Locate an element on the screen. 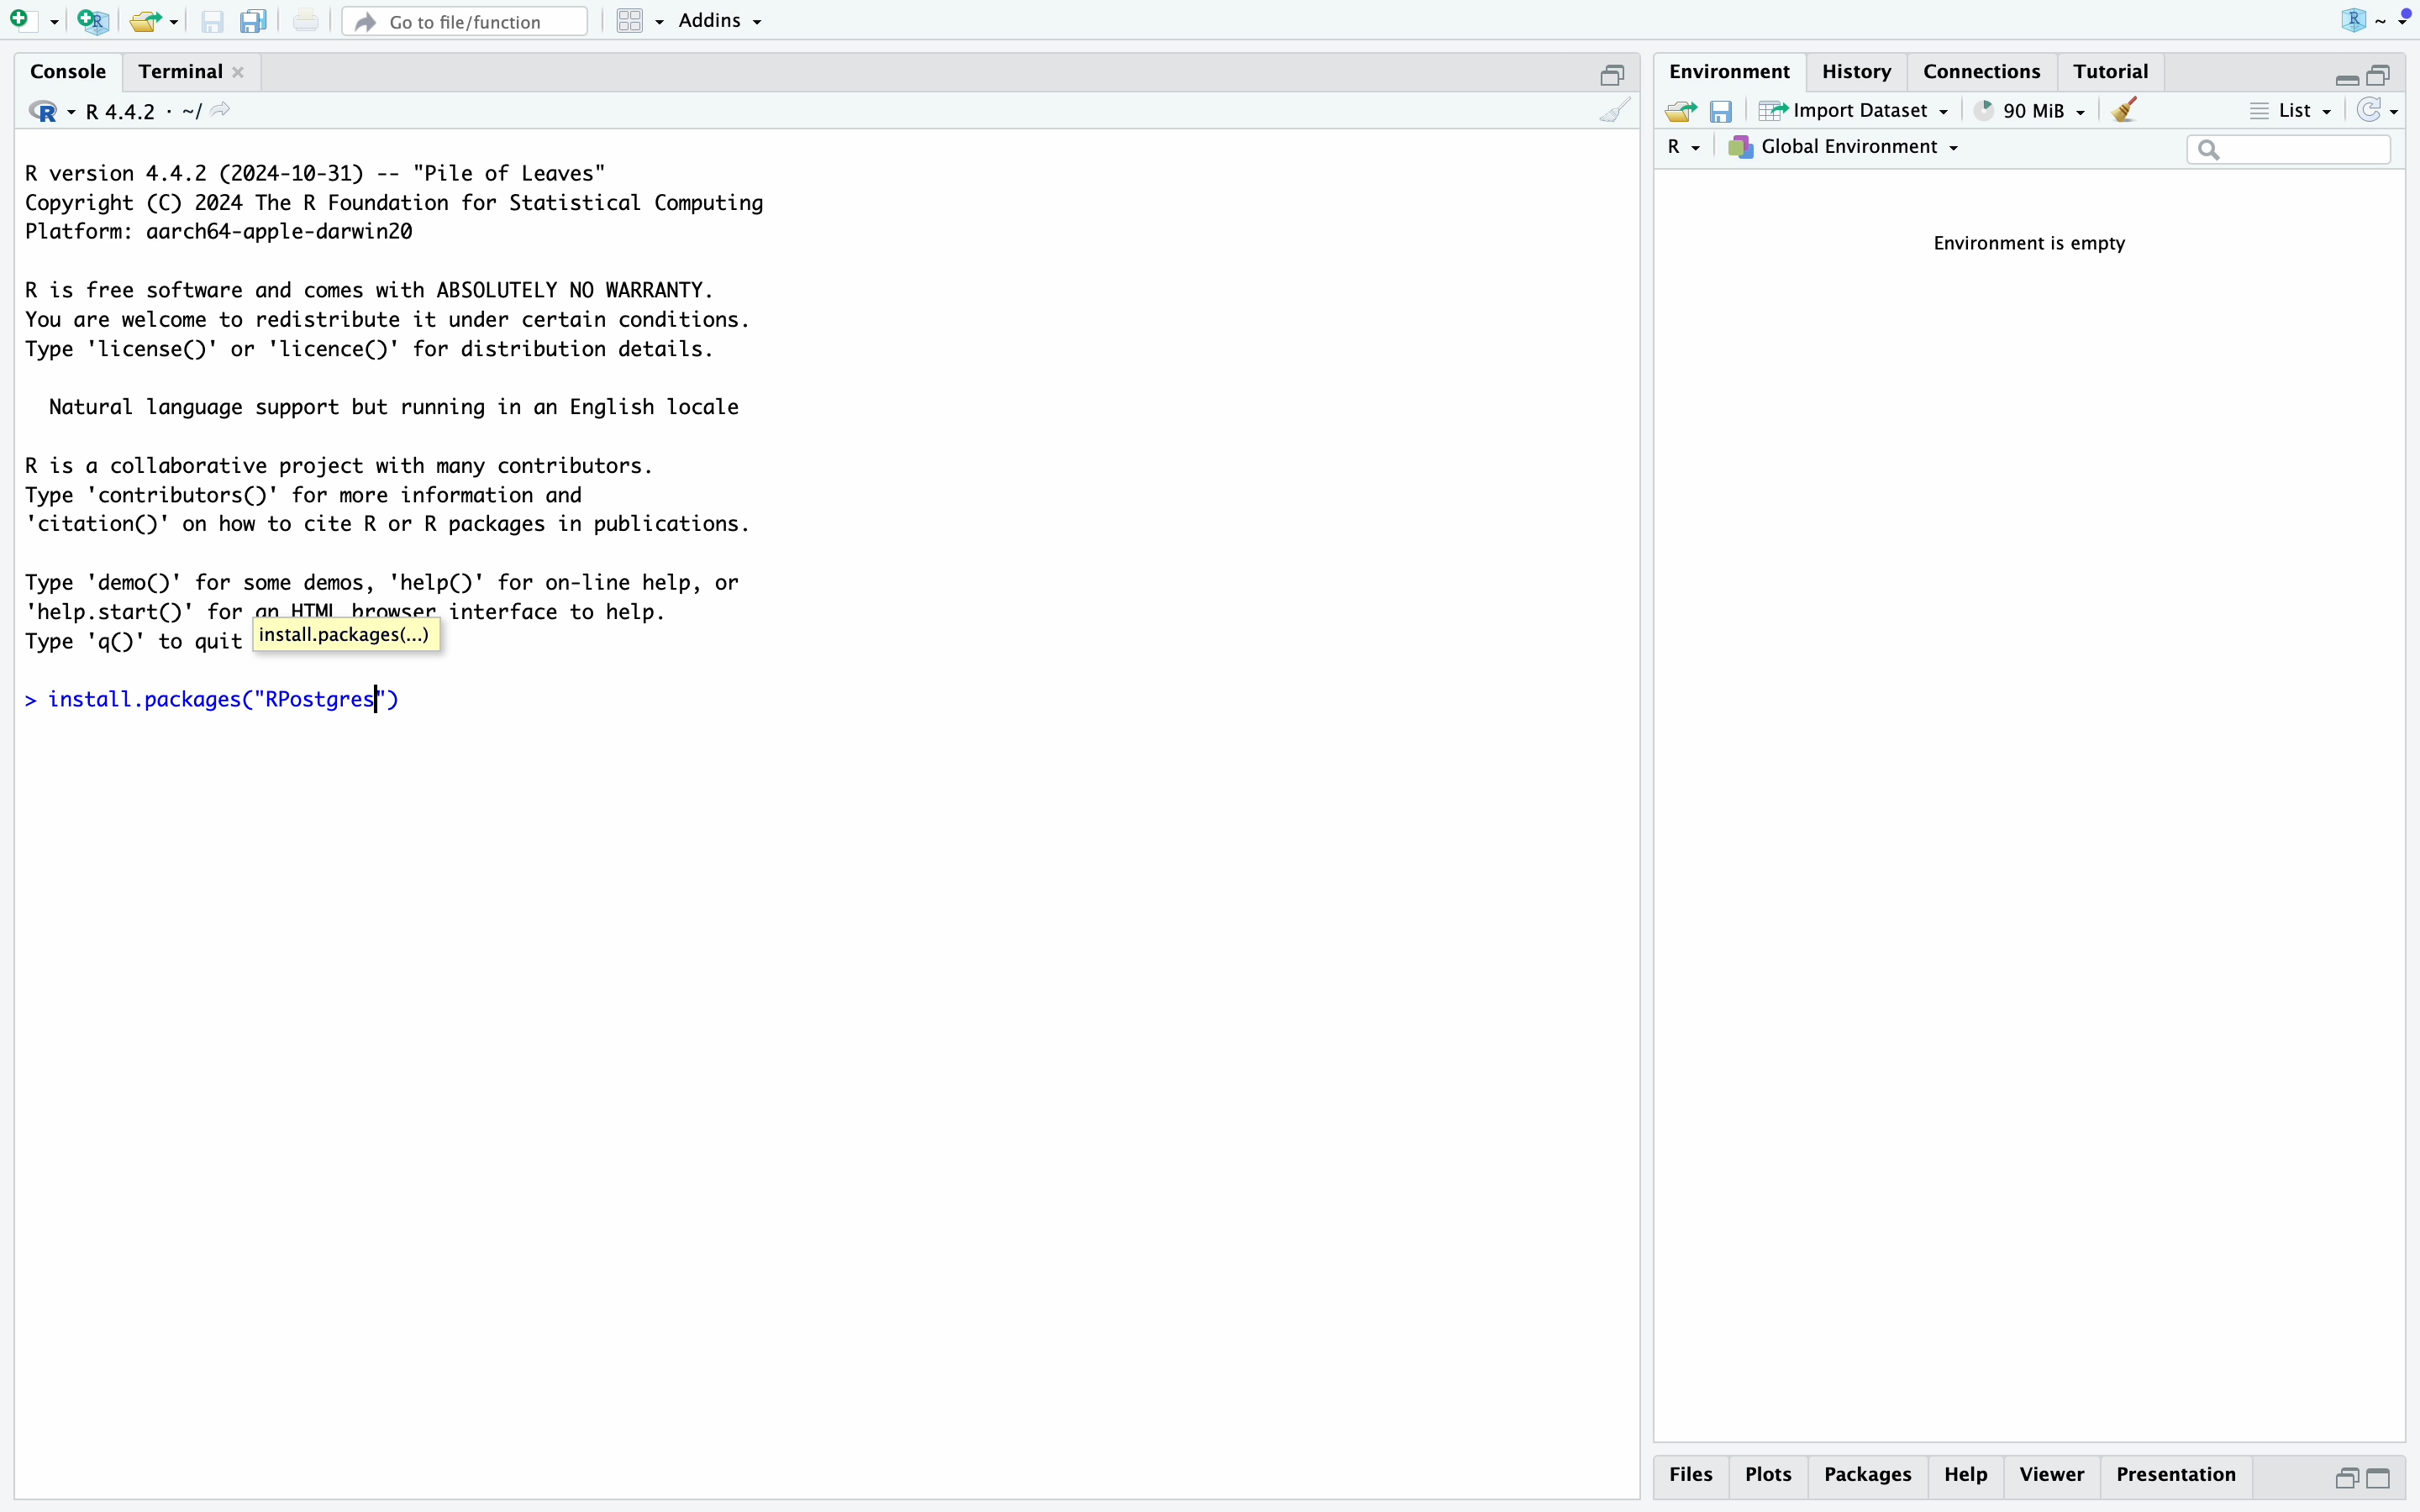 The width and height of the screenshot is (2420, 1512). packages is located at coordinates (1867, 1479).